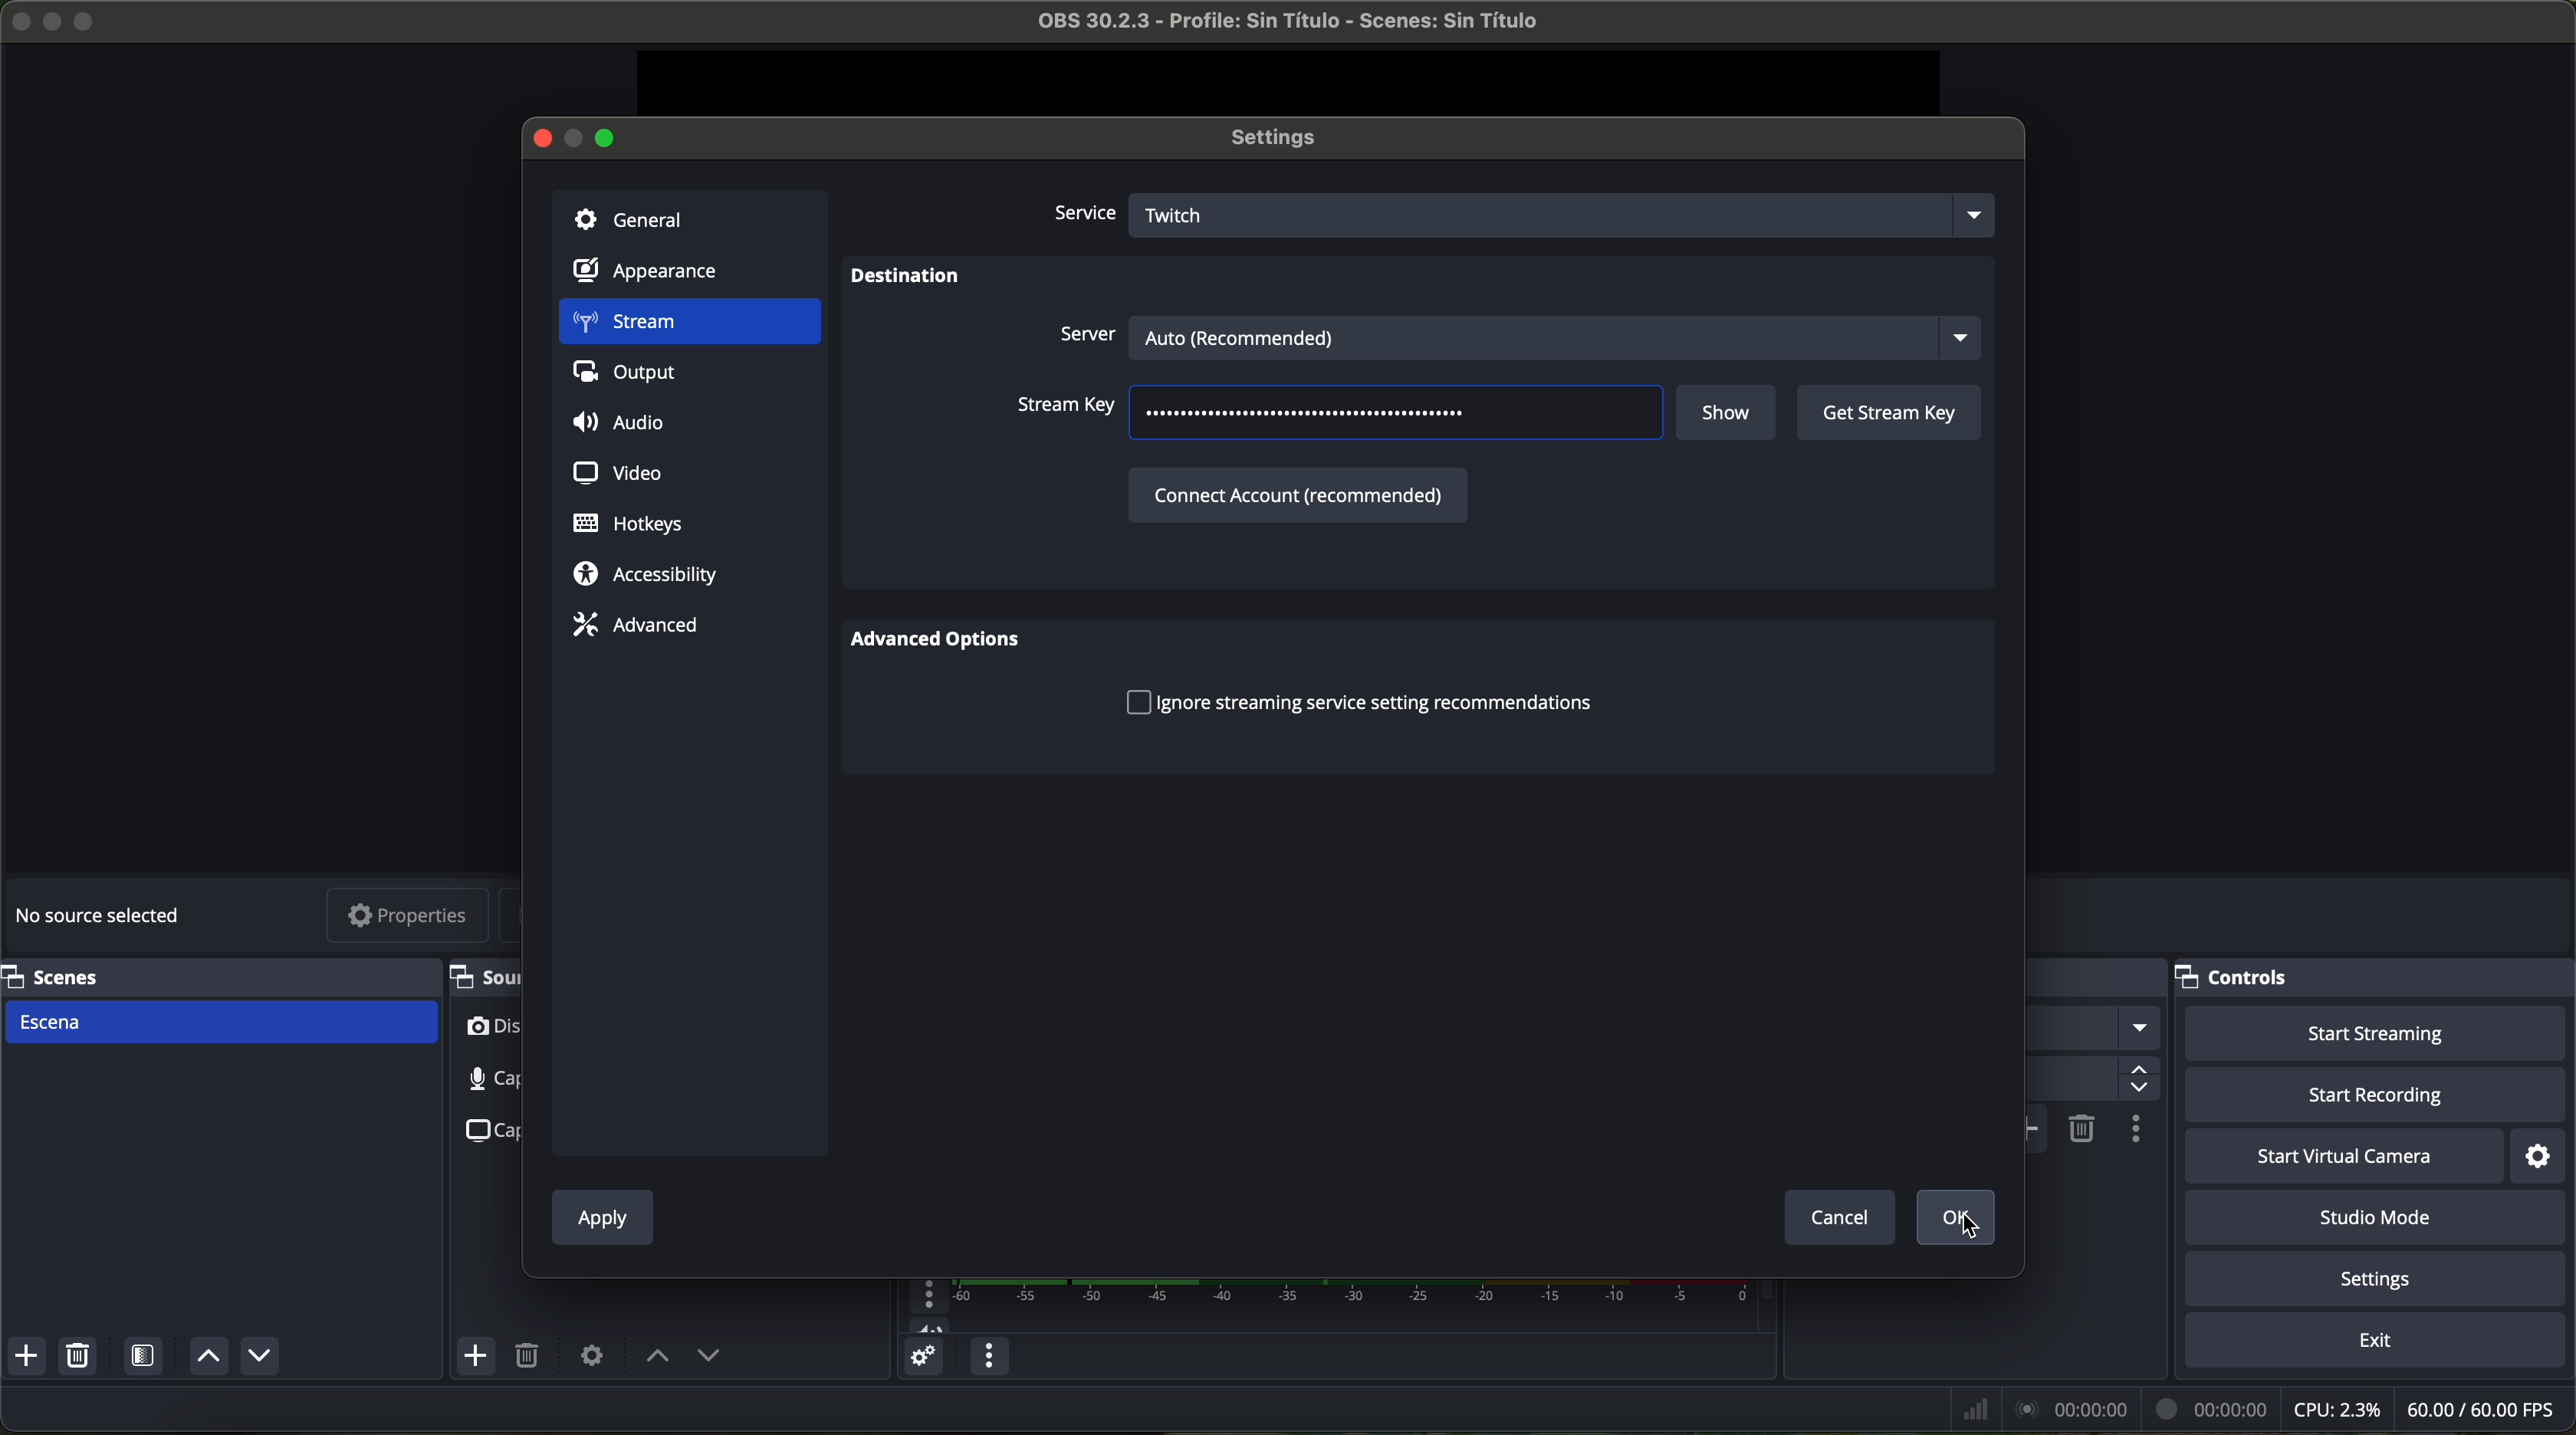 The image size is (2576, 1435). What do you see at coordinates (2134, 1132) in the screenshot?
I see `transition properties` at bounding box center [2134, 1132].